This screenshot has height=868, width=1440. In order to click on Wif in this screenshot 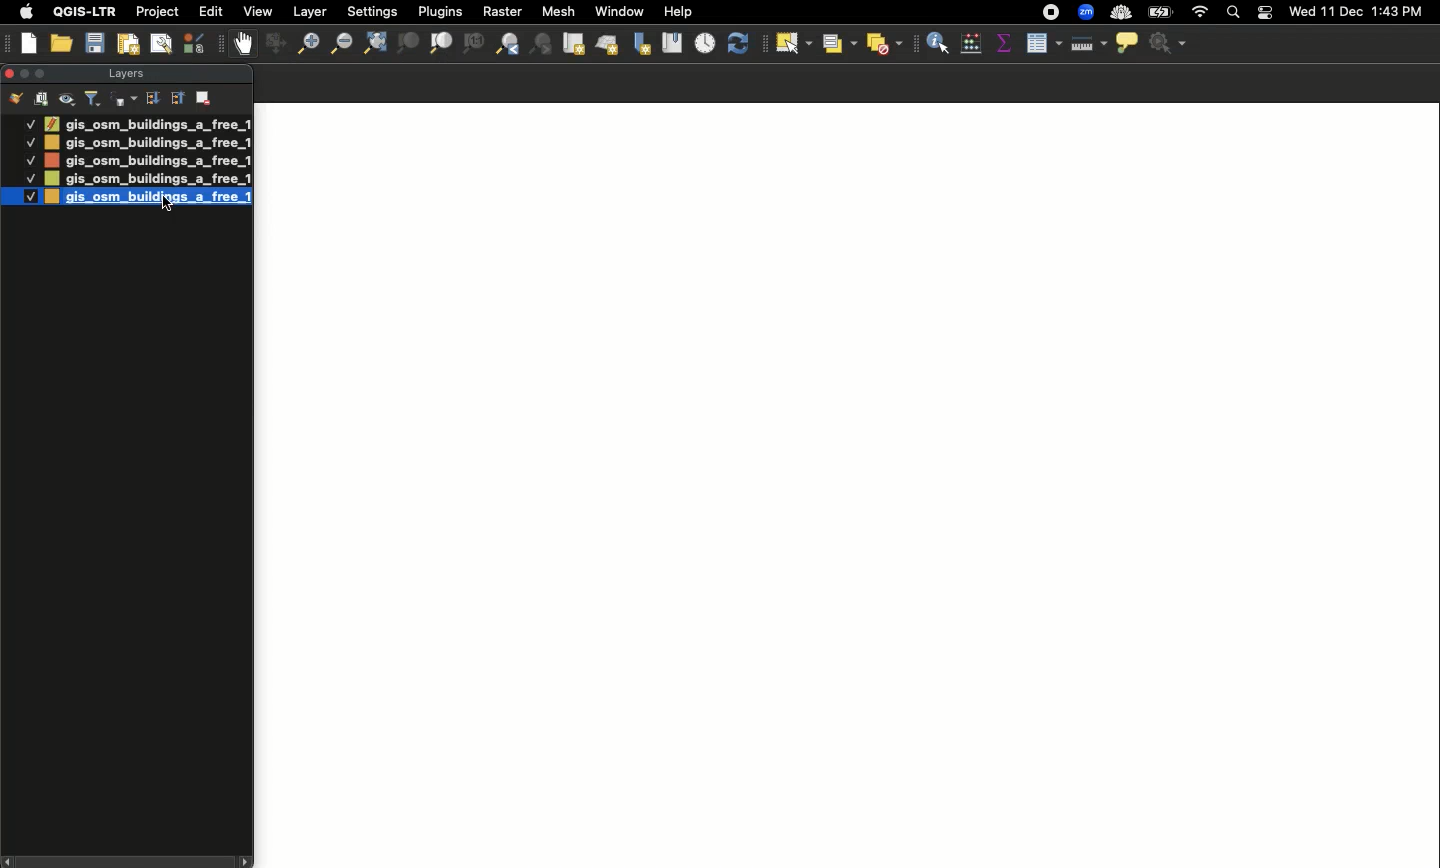, I will do `click(1200, 13)`.